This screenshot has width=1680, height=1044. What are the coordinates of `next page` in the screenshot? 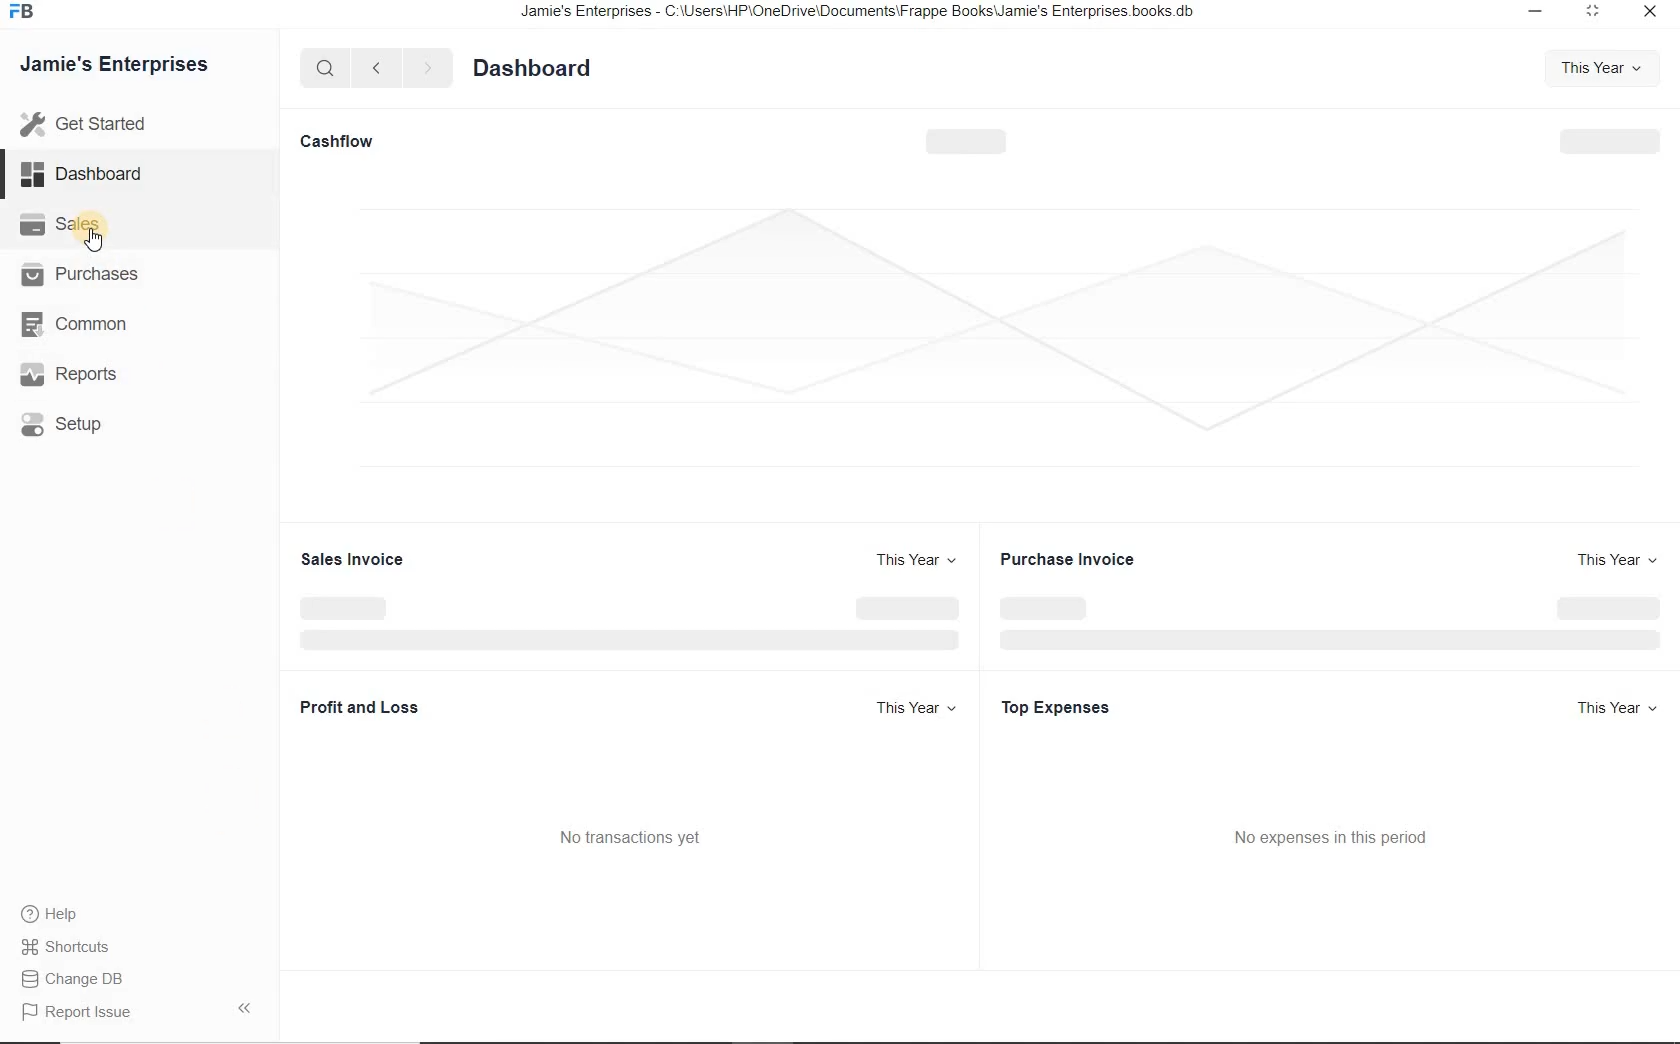 It's located at (424, 67).